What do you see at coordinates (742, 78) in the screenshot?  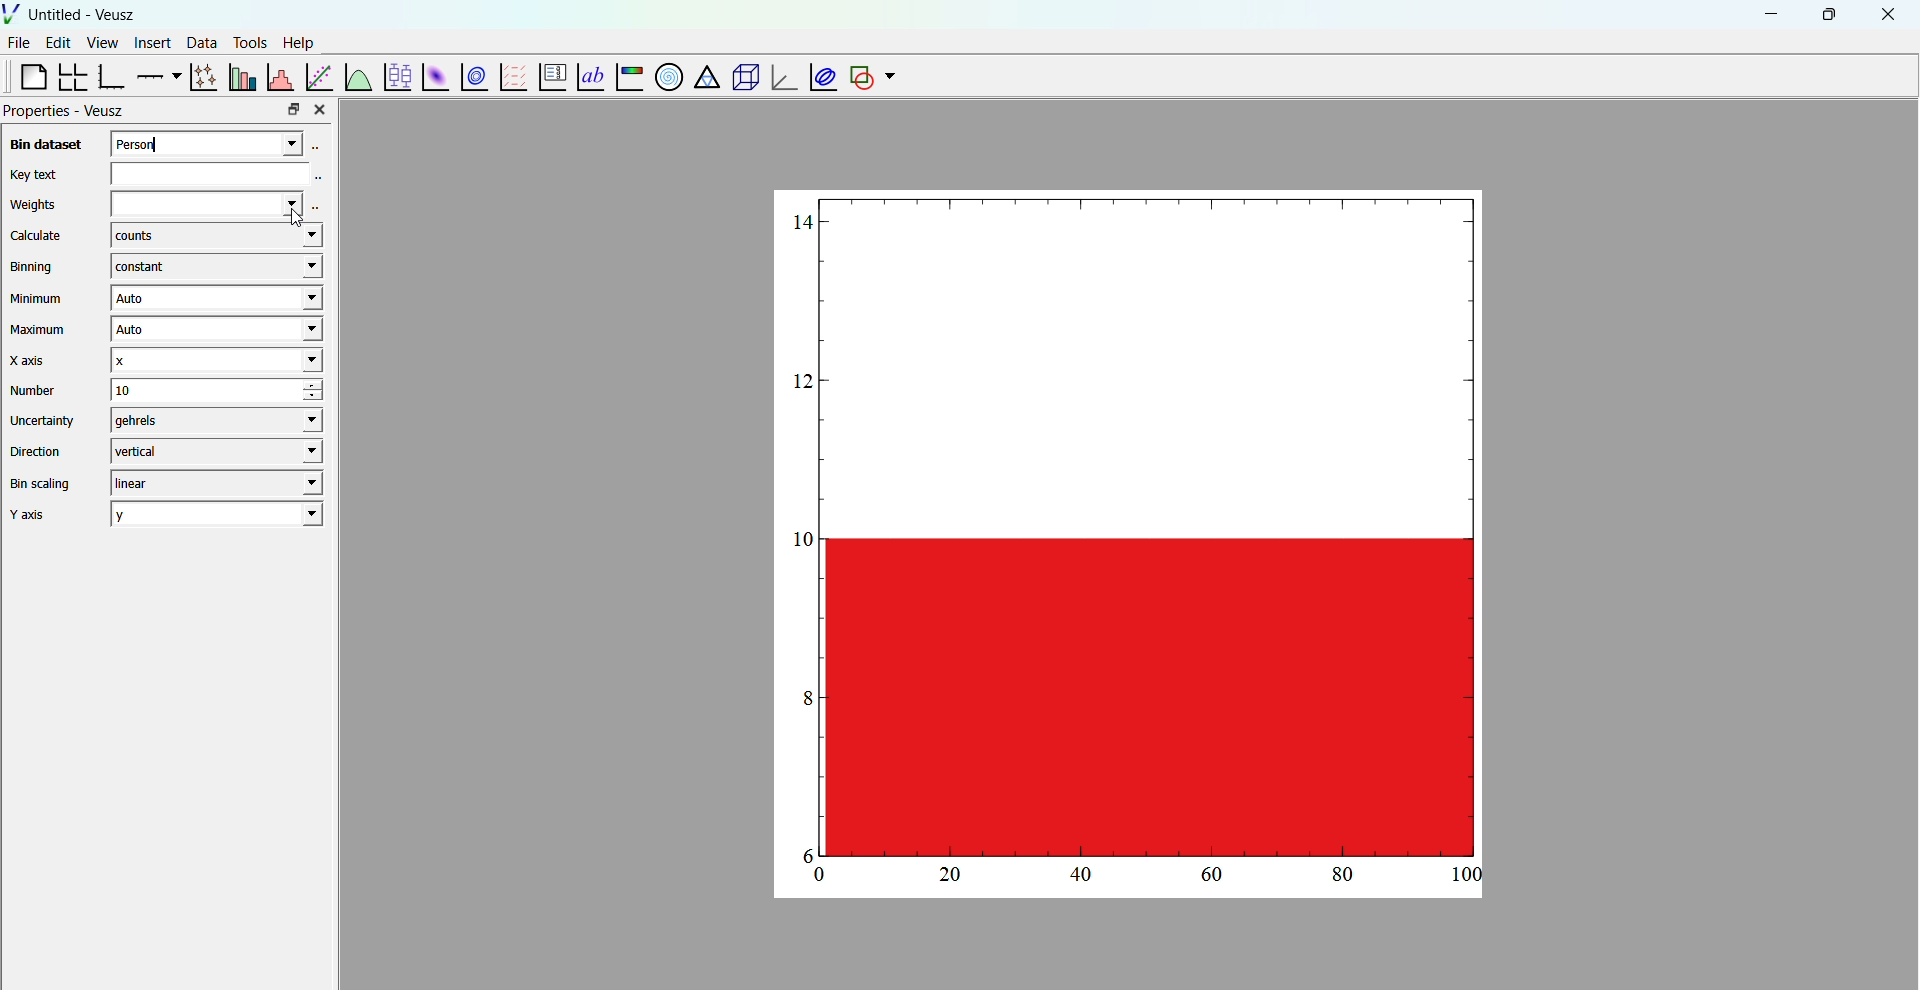 I see `3d scene` at bounding box center [742, 78].